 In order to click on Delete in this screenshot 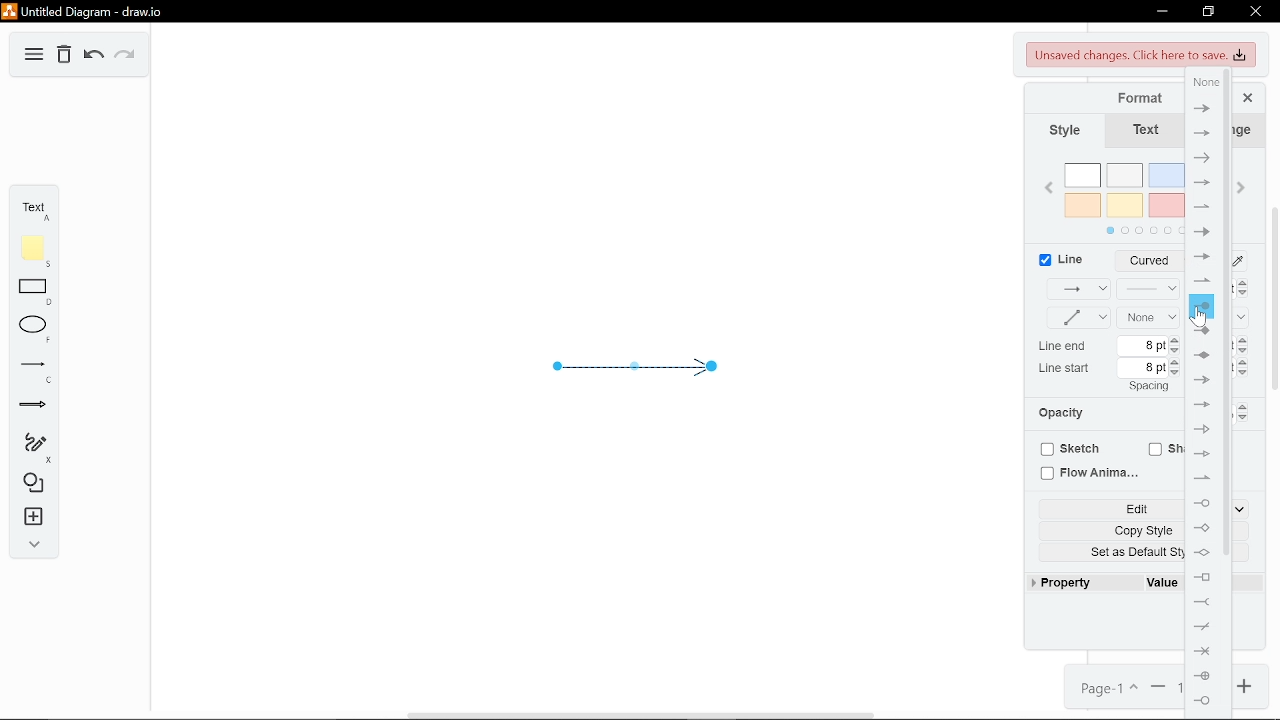, I will do `click(63, 56)`.